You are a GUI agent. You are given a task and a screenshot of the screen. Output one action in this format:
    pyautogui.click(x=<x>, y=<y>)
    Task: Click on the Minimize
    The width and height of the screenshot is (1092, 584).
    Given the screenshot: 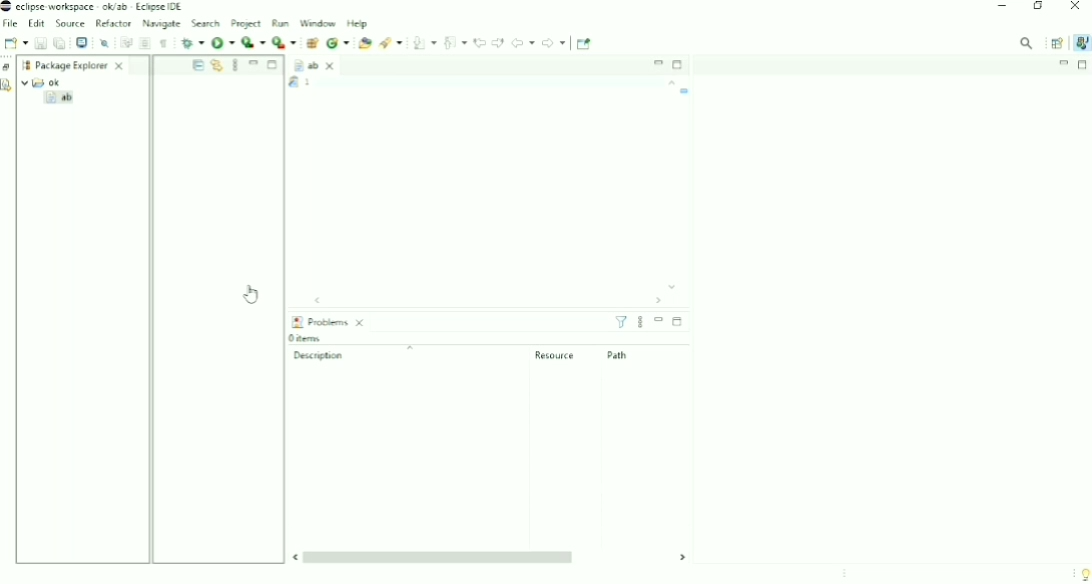 What is the action you would take?
    pyautogui.click(x=1064, y=63)
    